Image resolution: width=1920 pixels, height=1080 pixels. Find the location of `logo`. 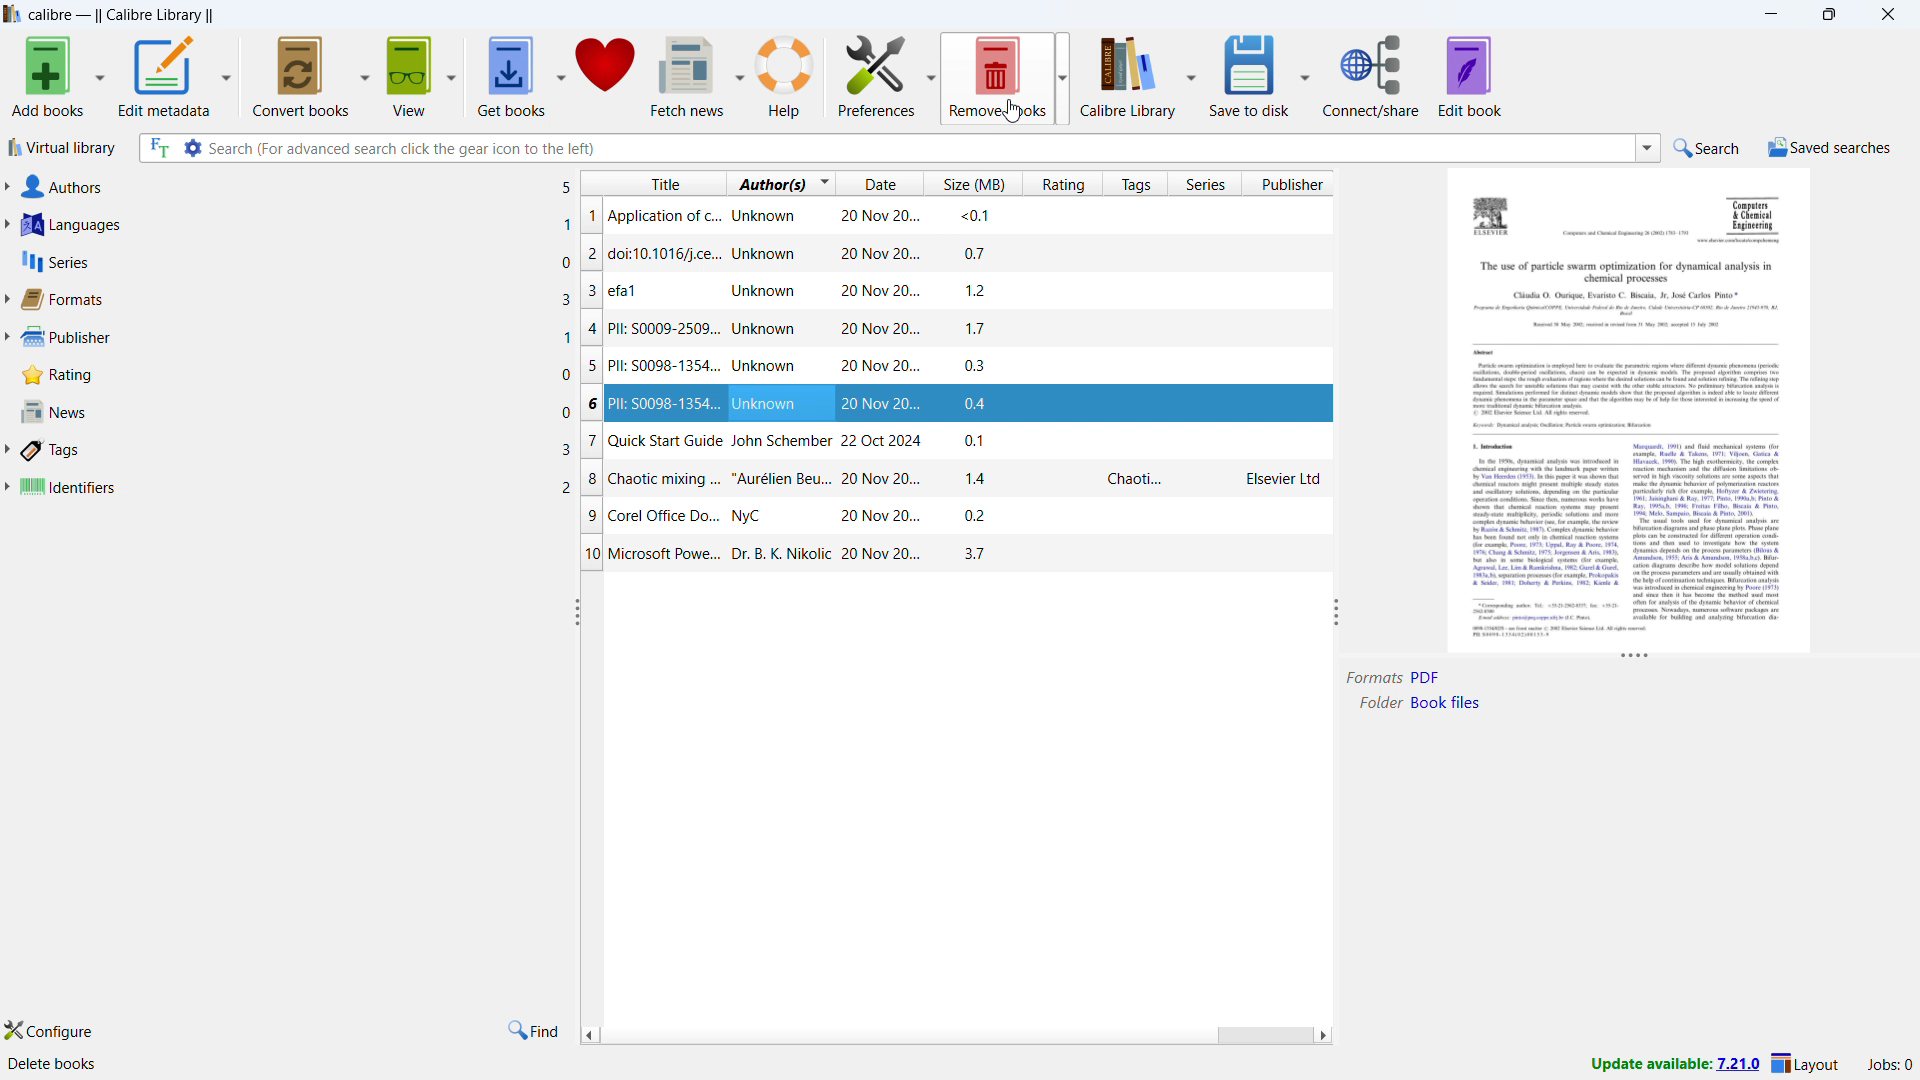

logo is located at coordinates (12, 13).